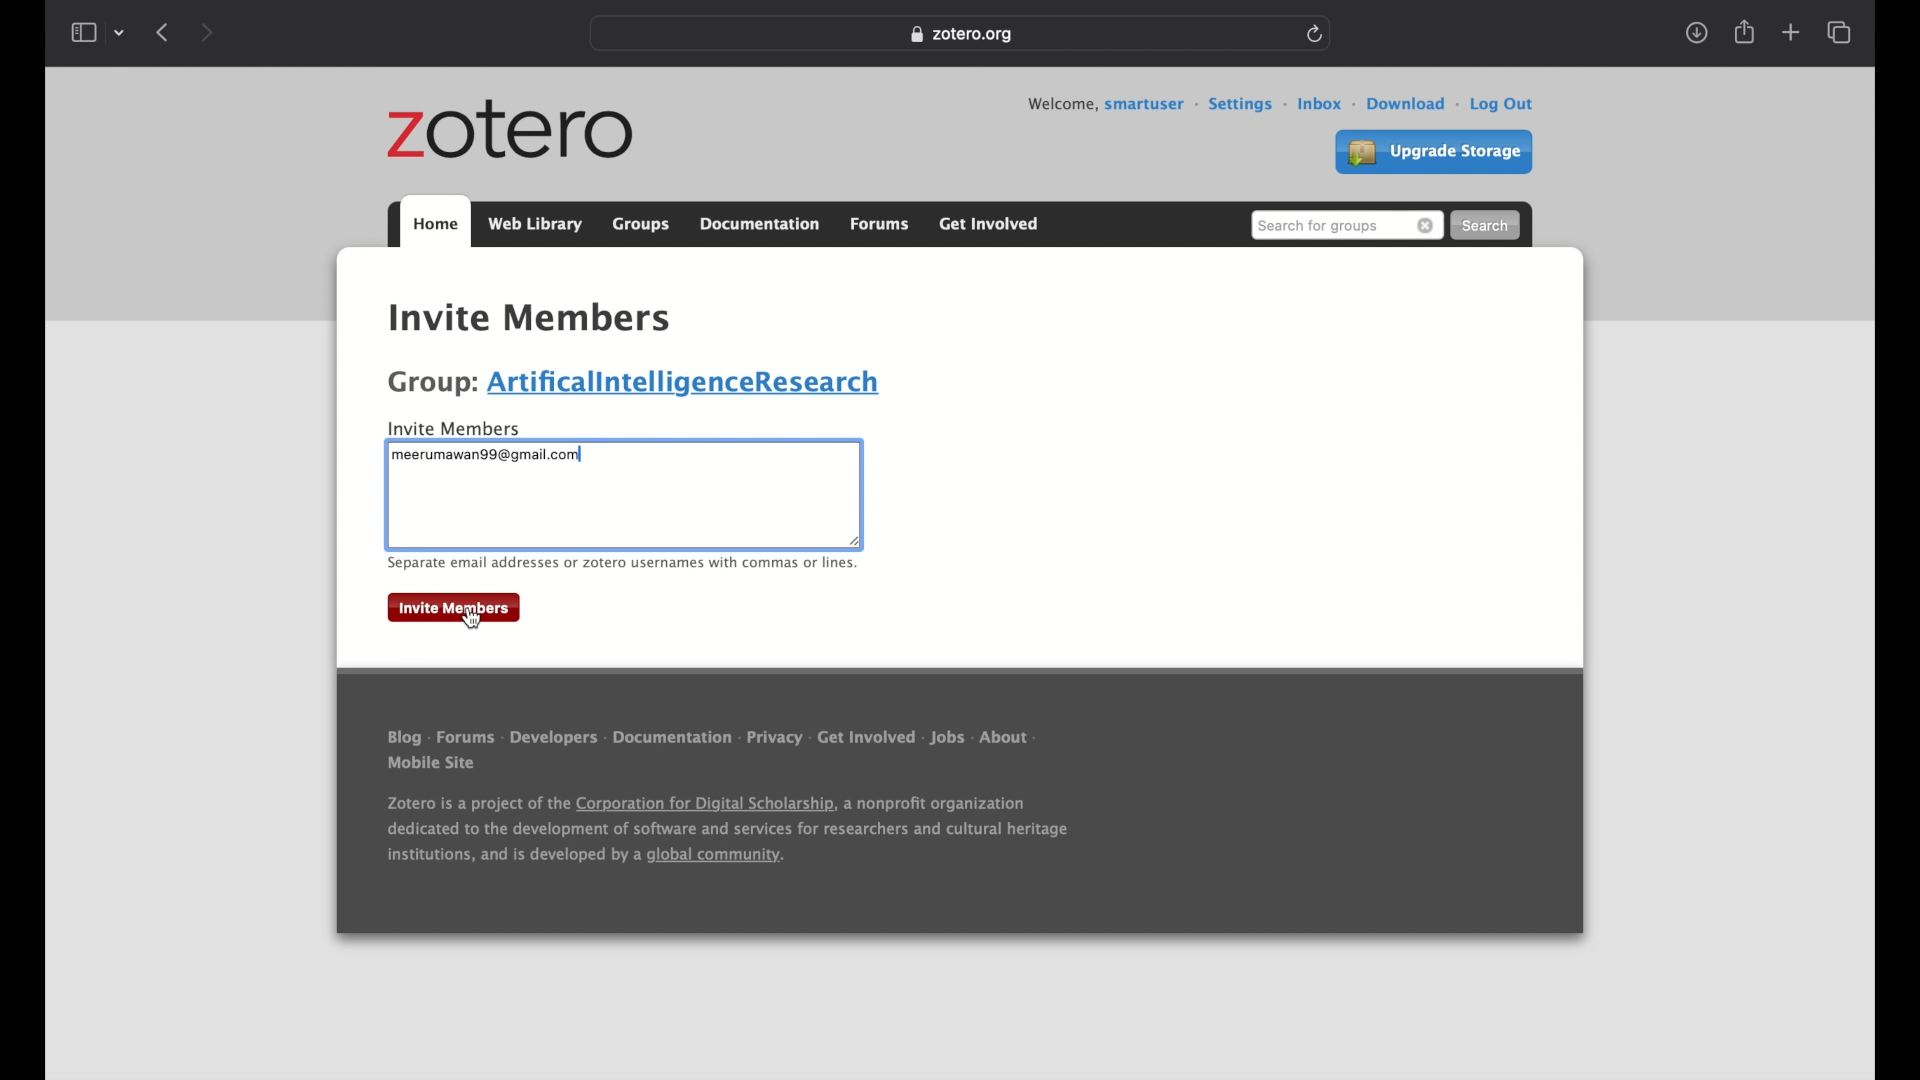 This screenshot has width=1920, height=1080. I want to click on group:, so click(432, 384).